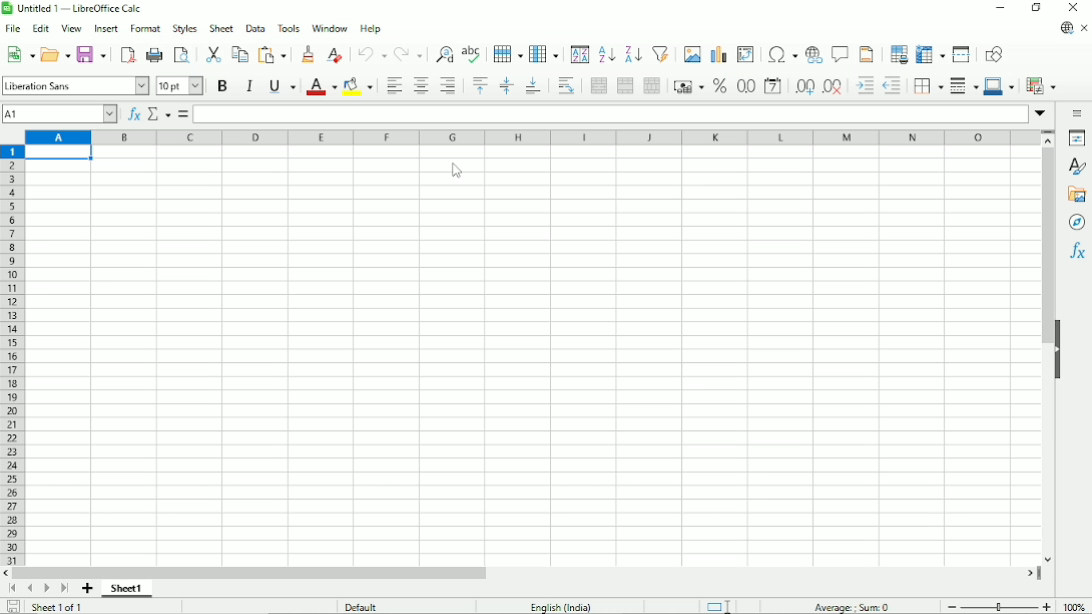  Describe the element at coordinates (1065, 28) in the screenshot. I see `Update available` at that location.